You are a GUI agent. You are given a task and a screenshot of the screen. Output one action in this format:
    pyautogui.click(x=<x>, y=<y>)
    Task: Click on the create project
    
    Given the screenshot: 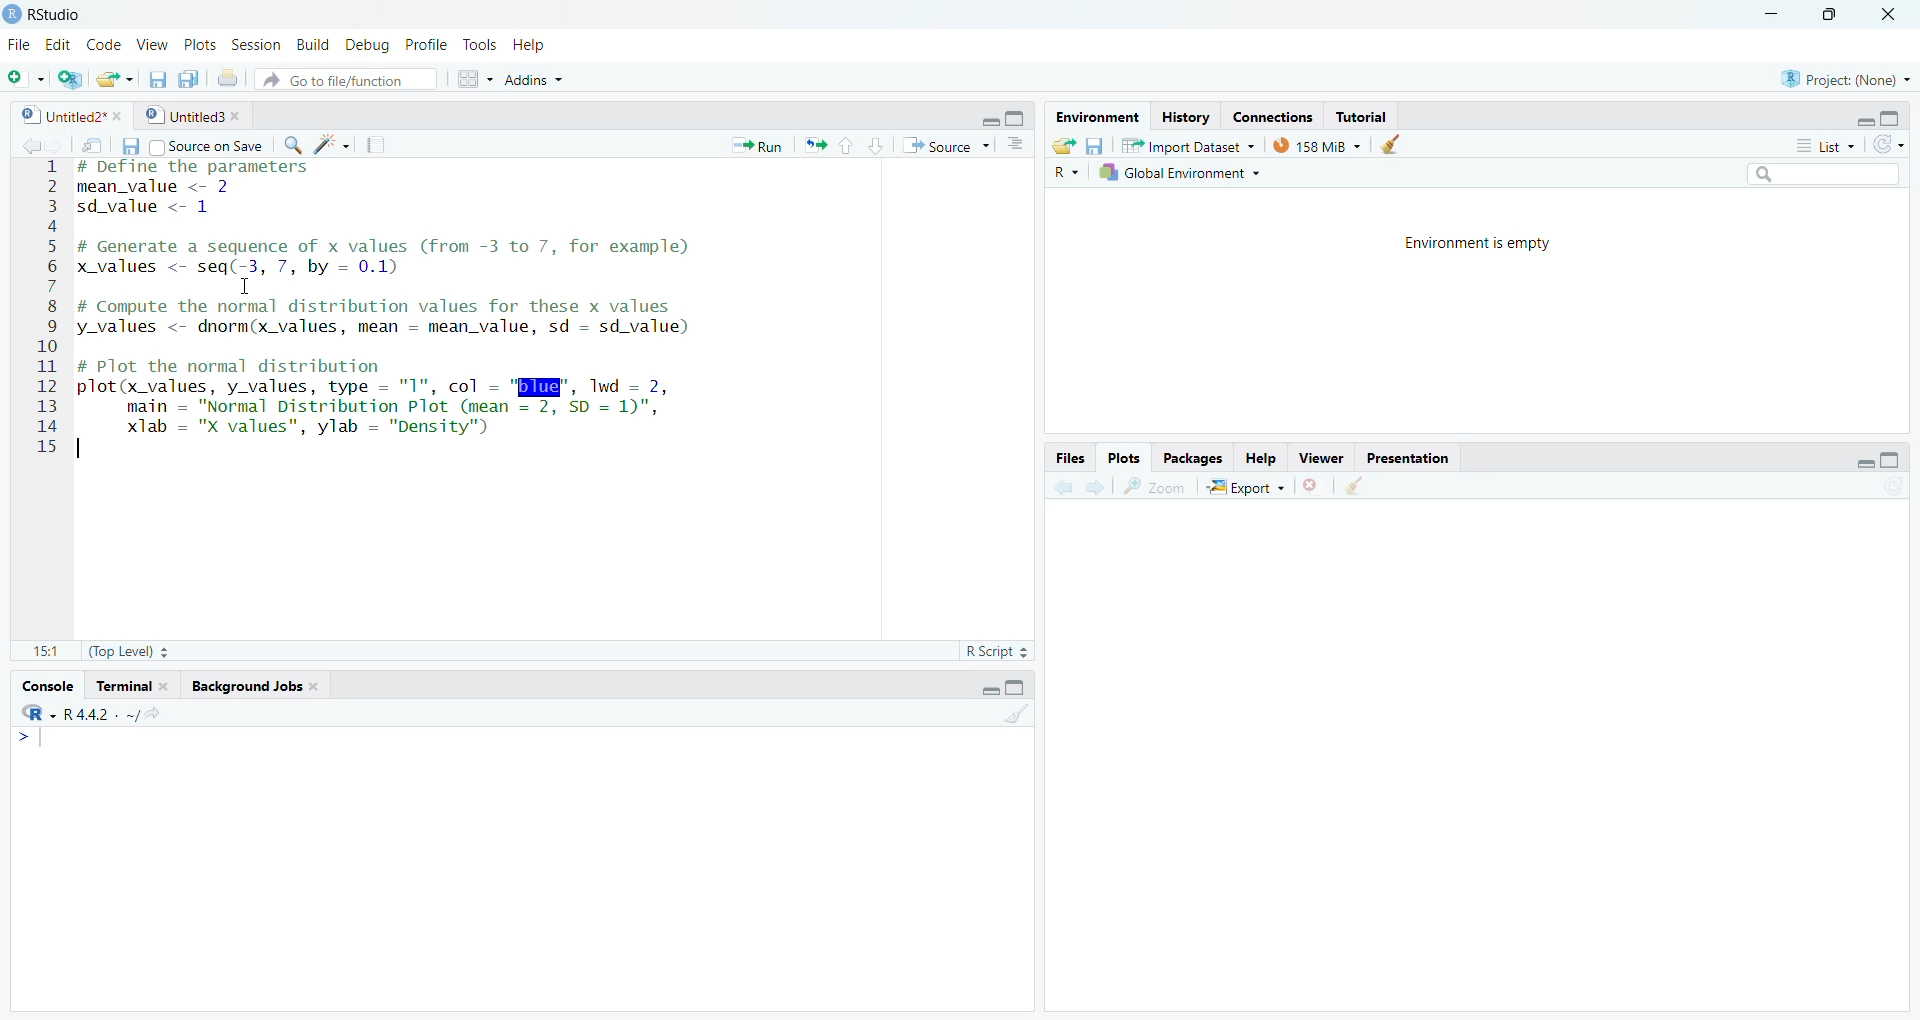 What is the action you would take?
    pyautogui.click(x=63, y=76)
    